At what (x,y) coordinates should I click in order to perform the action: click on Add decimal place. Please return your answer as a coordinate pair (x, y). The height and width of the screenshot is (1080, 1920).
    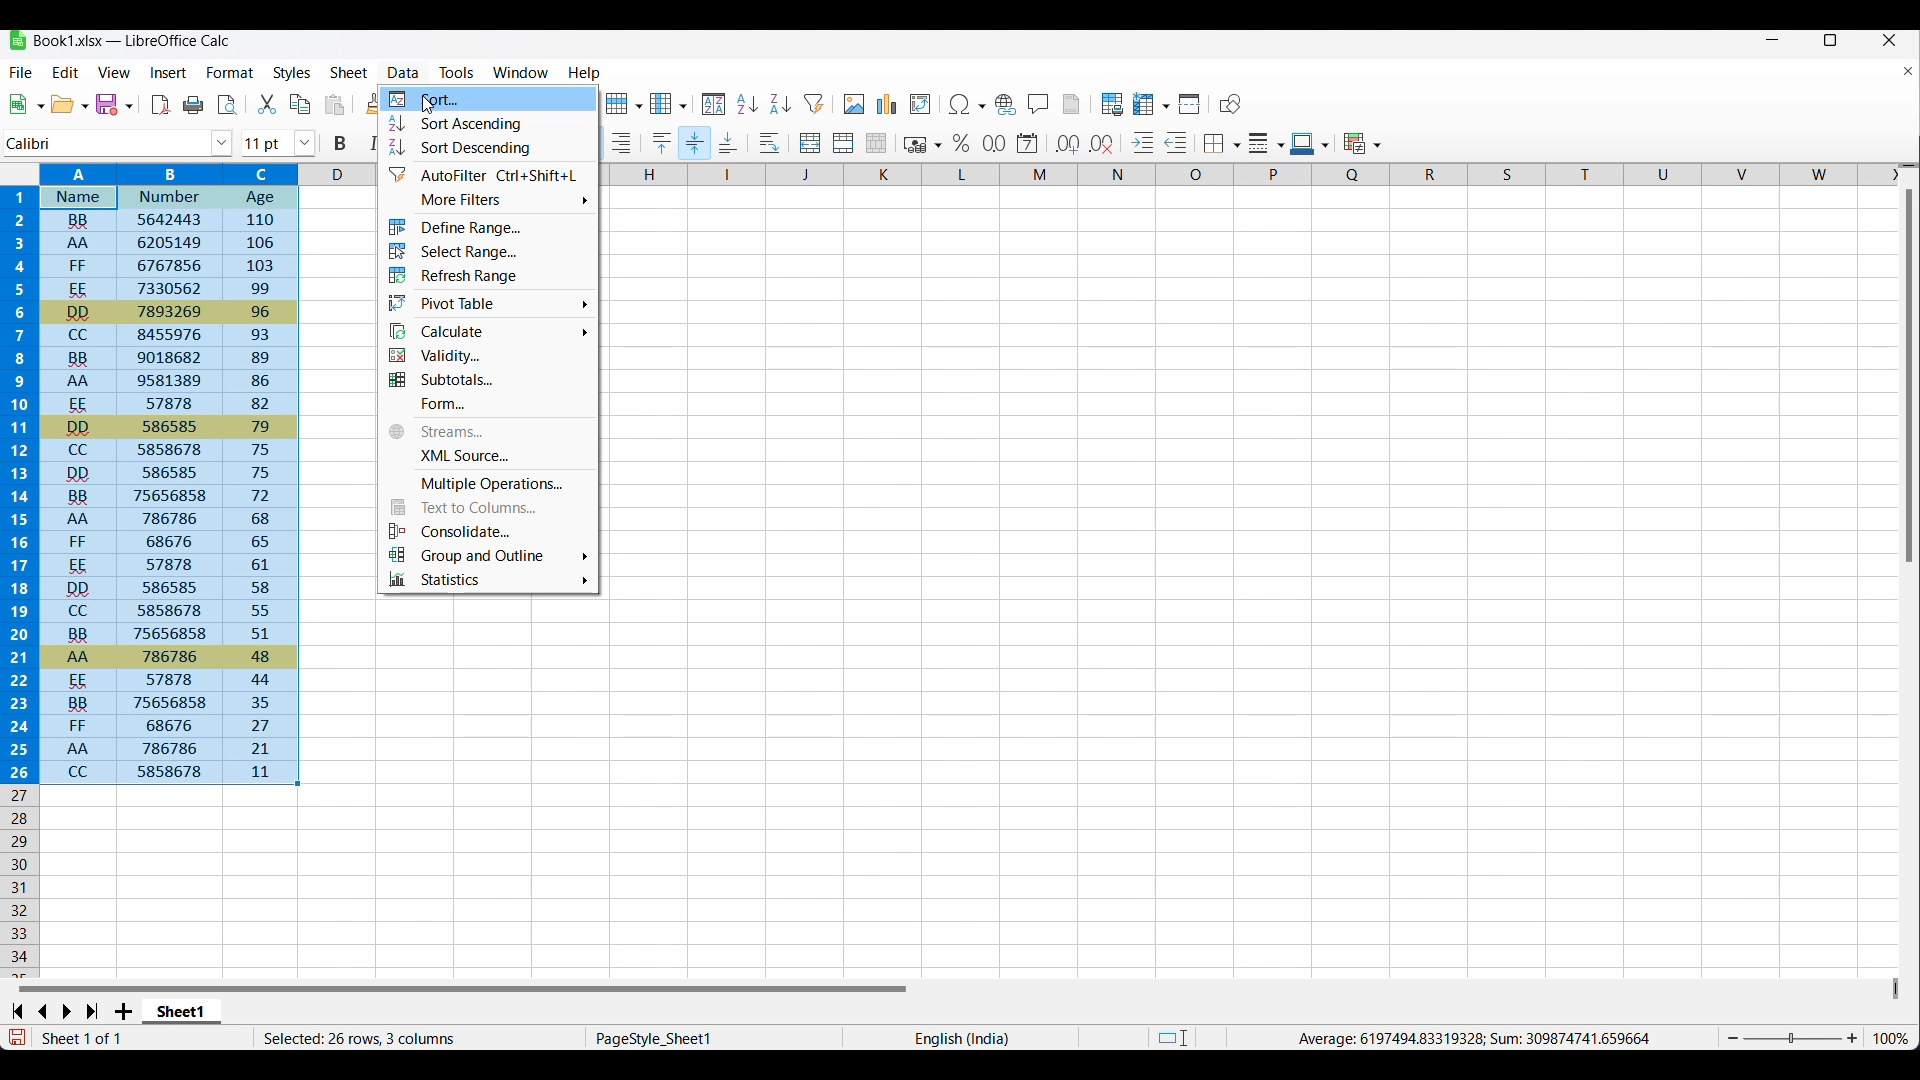
    Looking at the image, I should click on (1068, 144).